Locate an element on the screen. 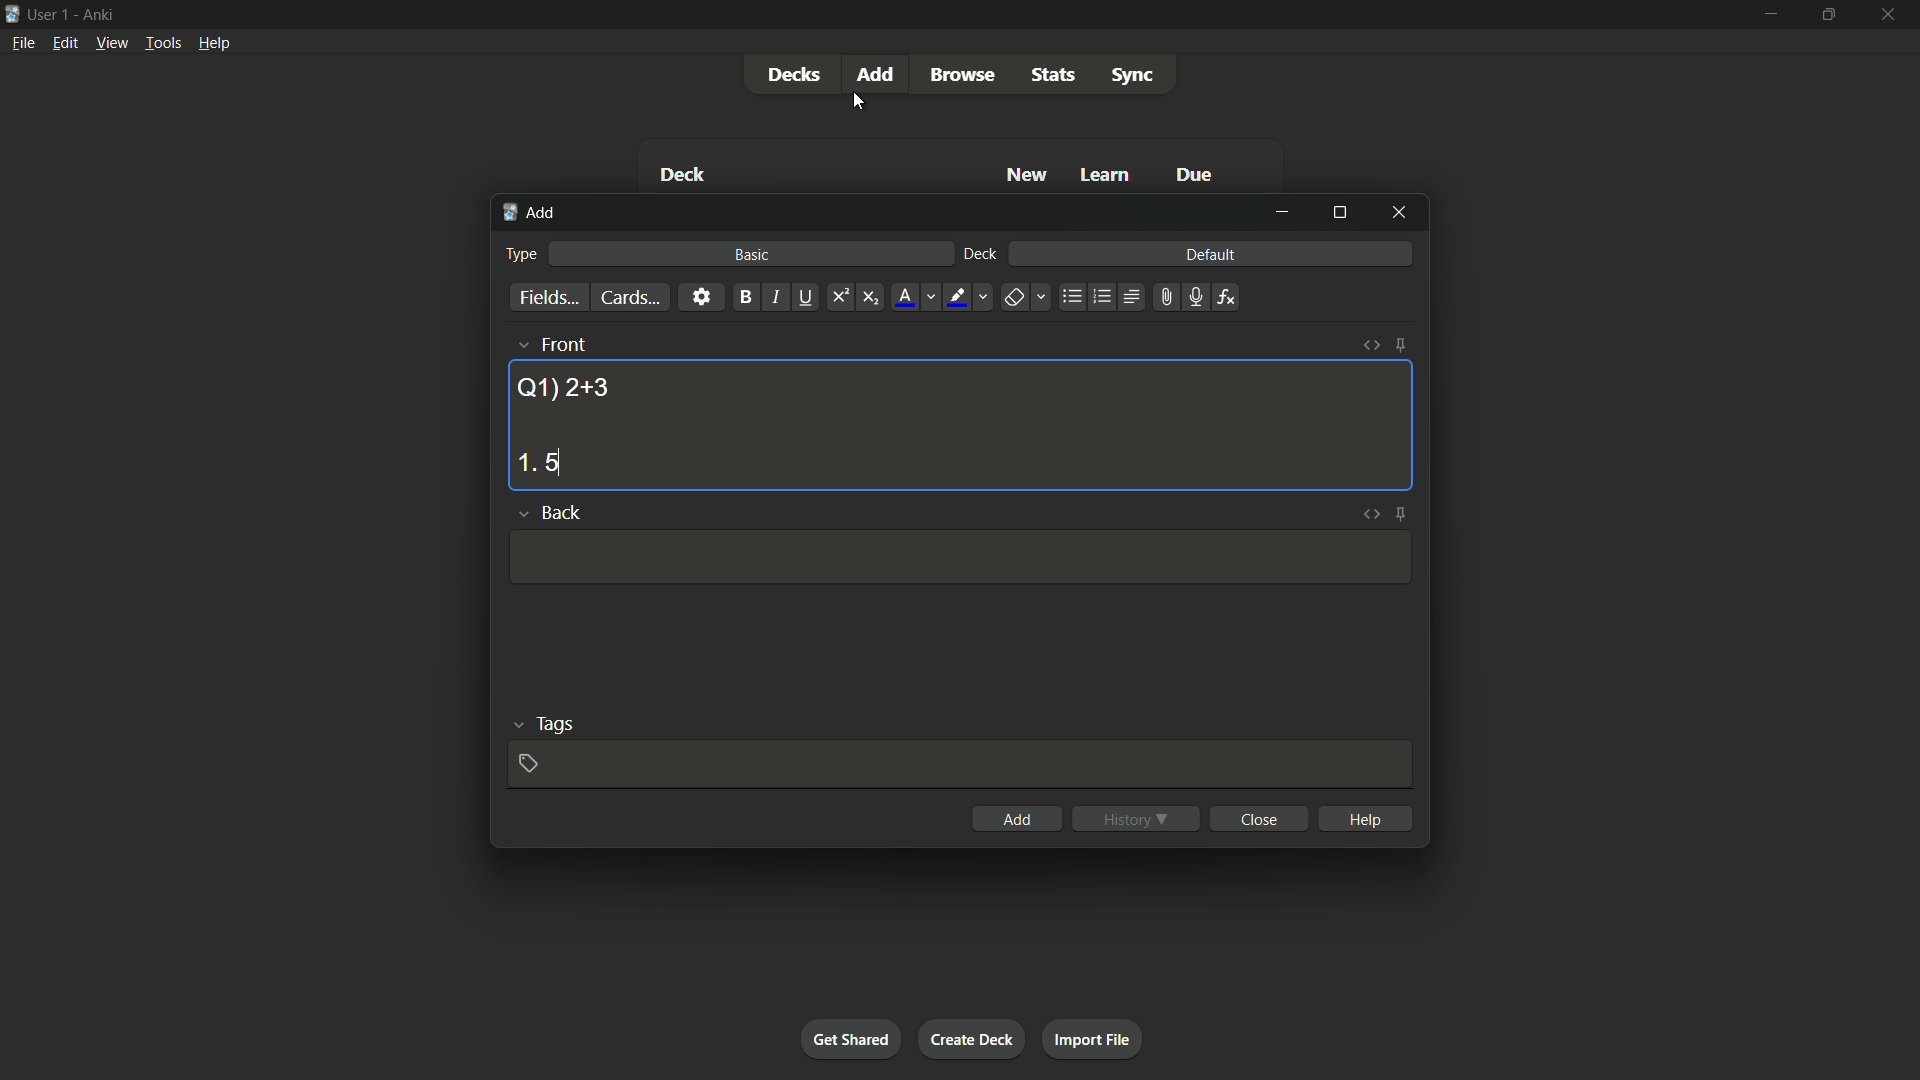 Image resolution: width=1920 pixels, height=1080 pixels. deck is located at coordinates (682, 177).